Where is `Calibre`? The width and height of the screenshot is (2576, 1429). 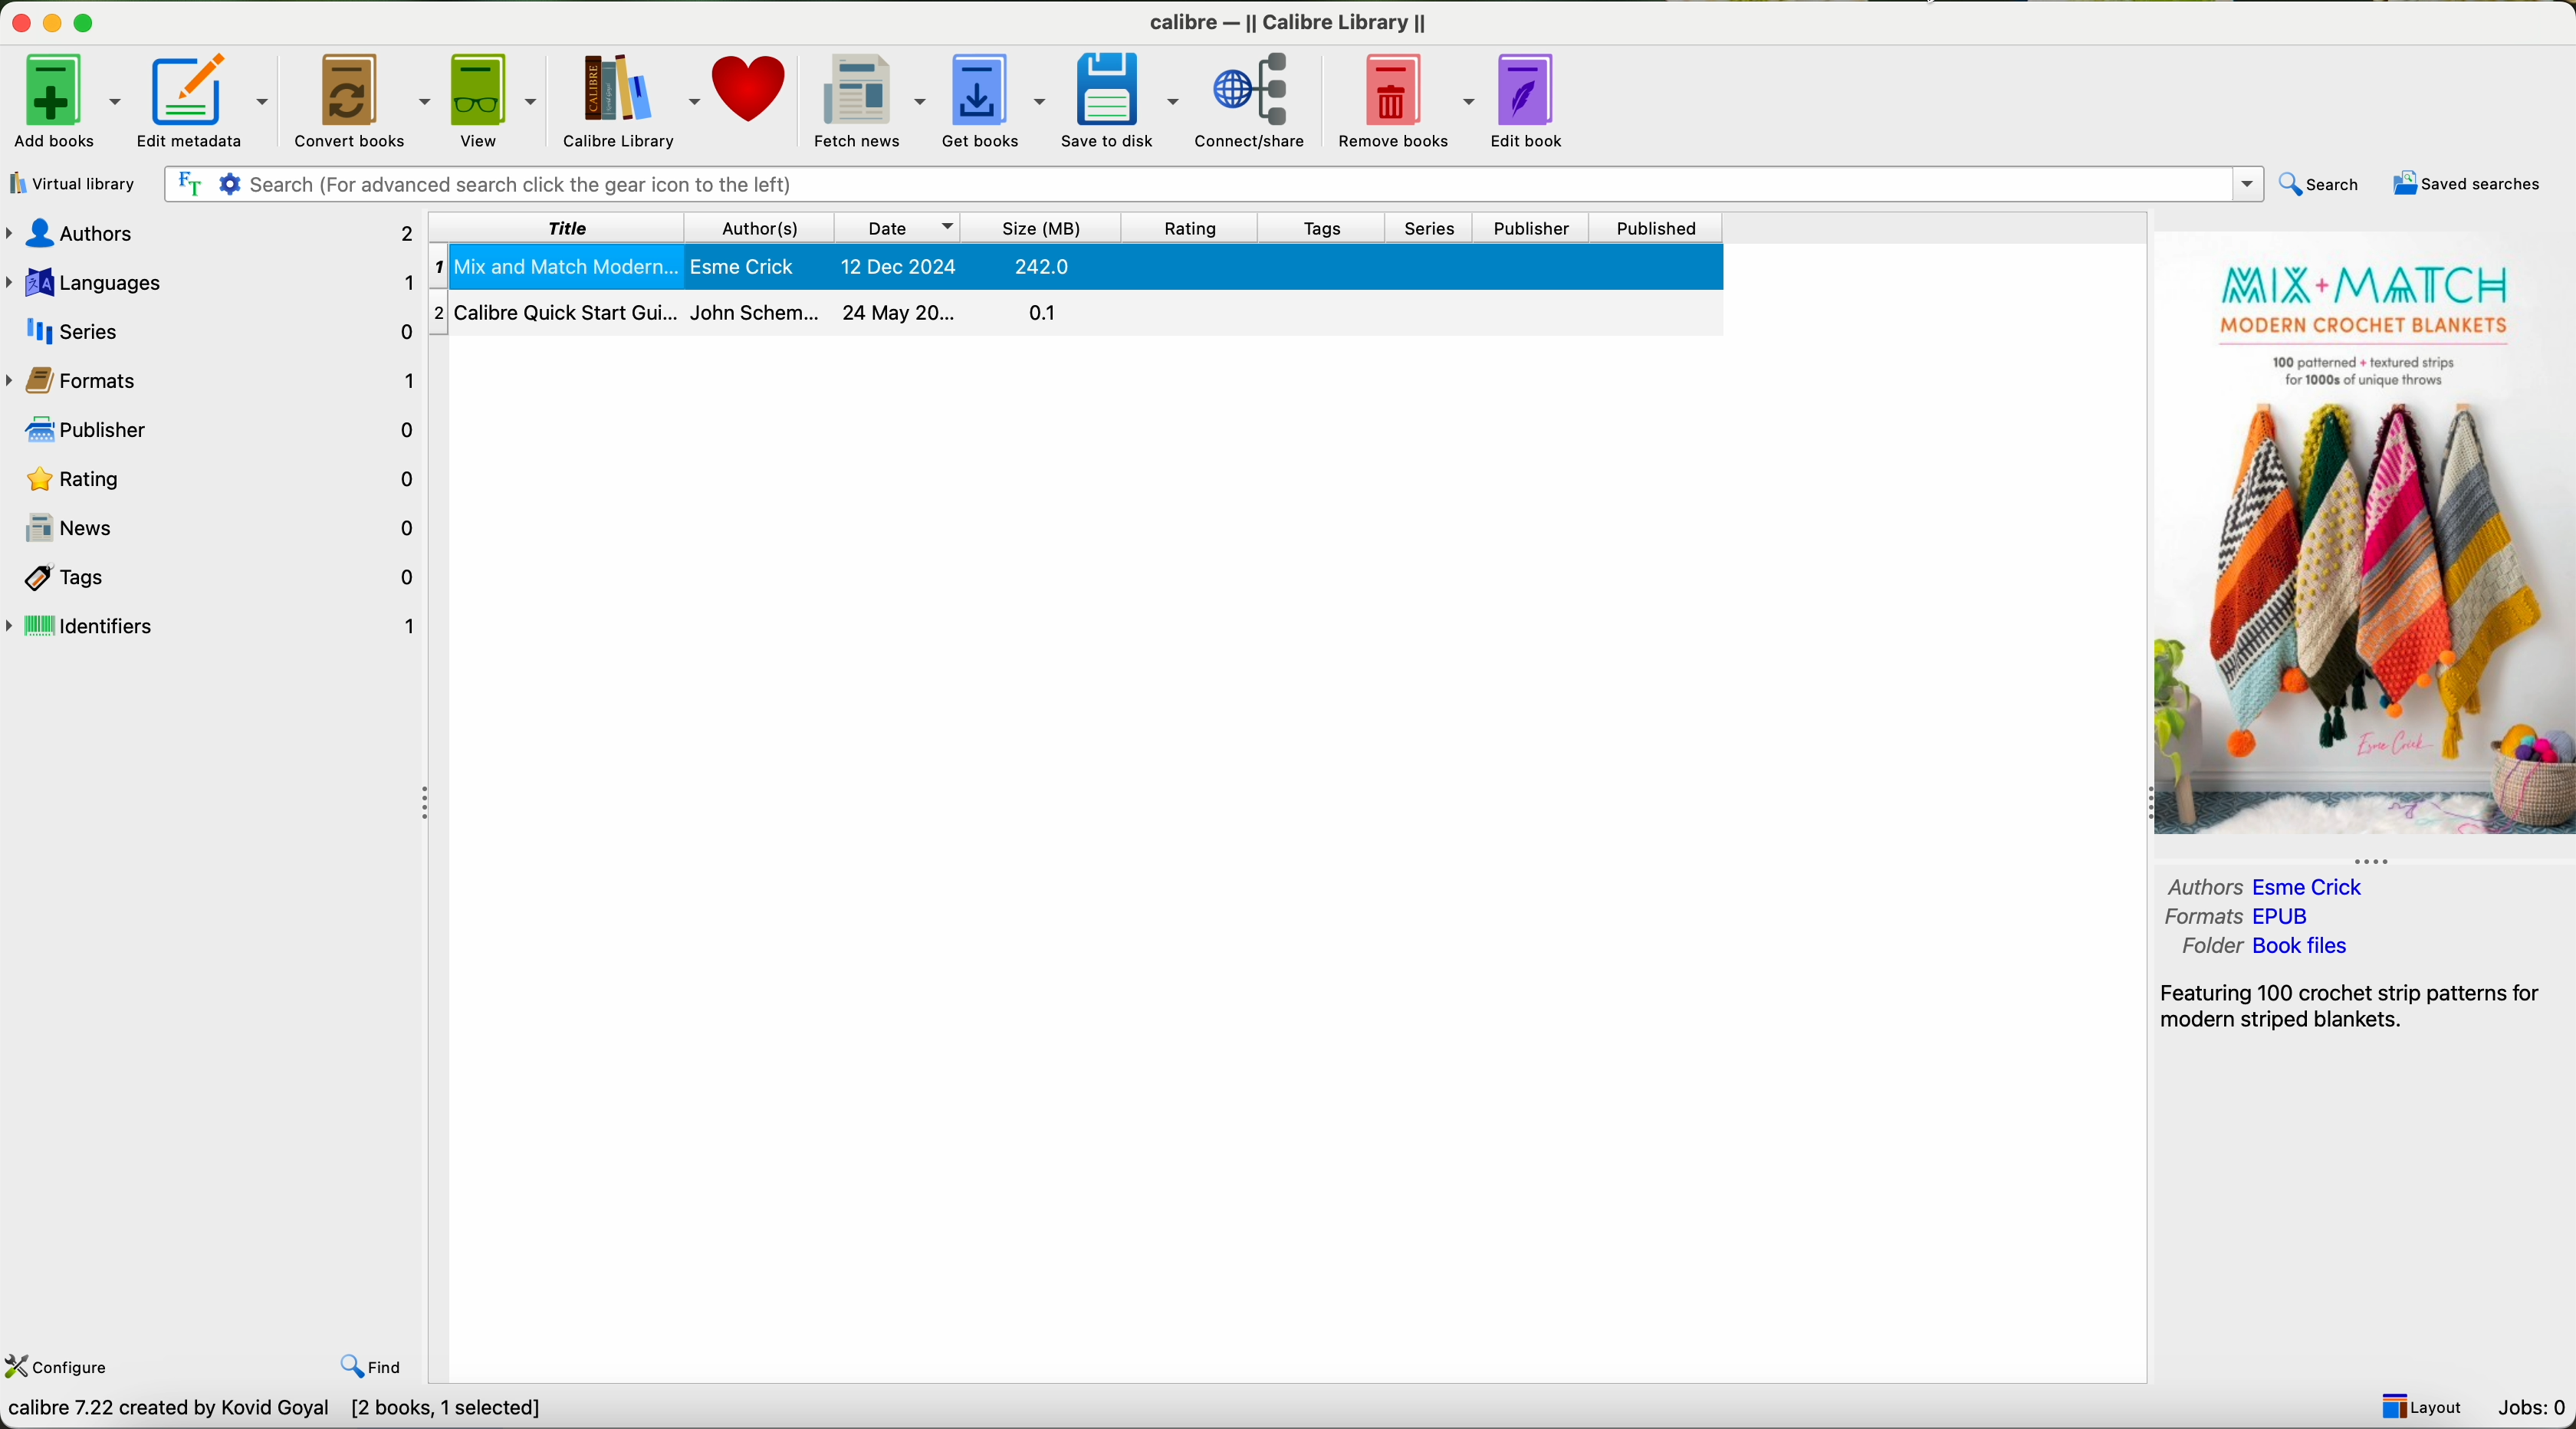 Calibre is located at coordinates (1293, 26).